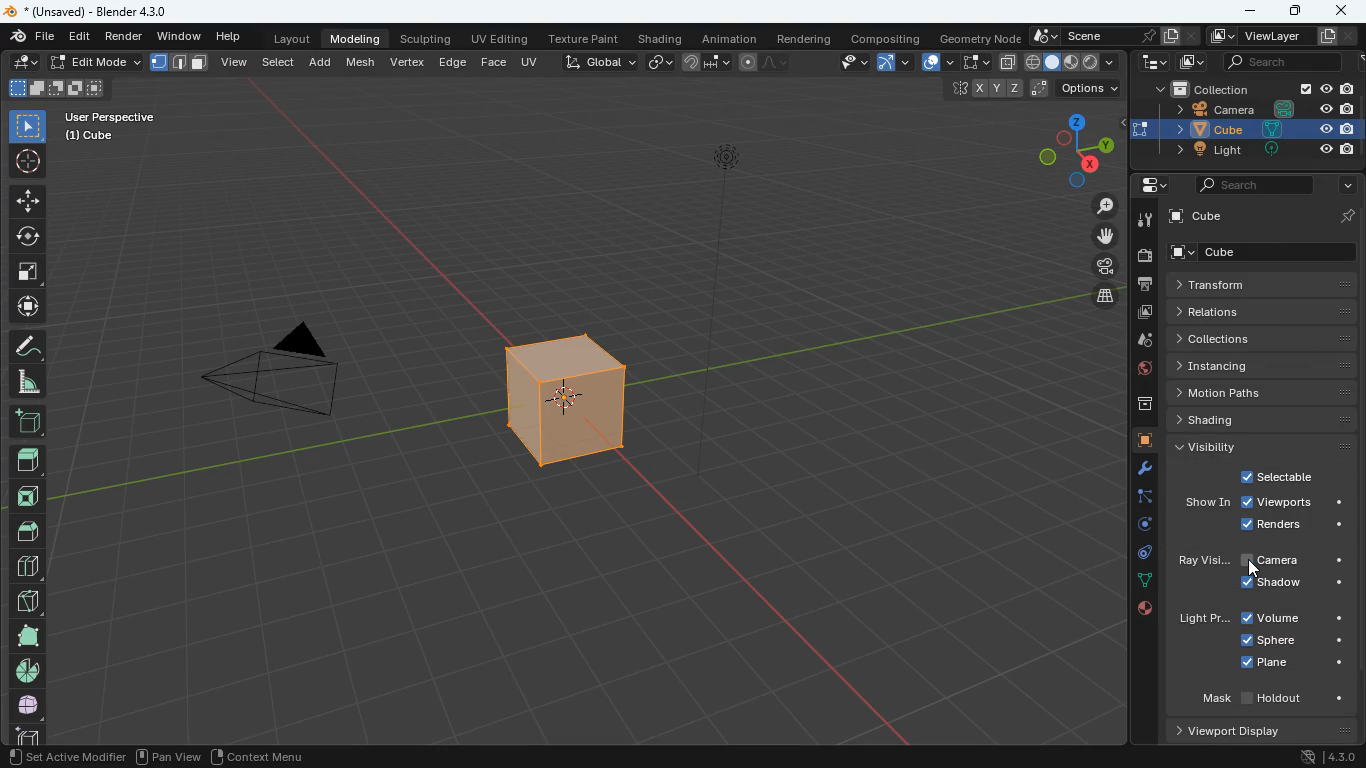 This screenshot has width=1366, height=768. I want to click on up, so click(31, 530).